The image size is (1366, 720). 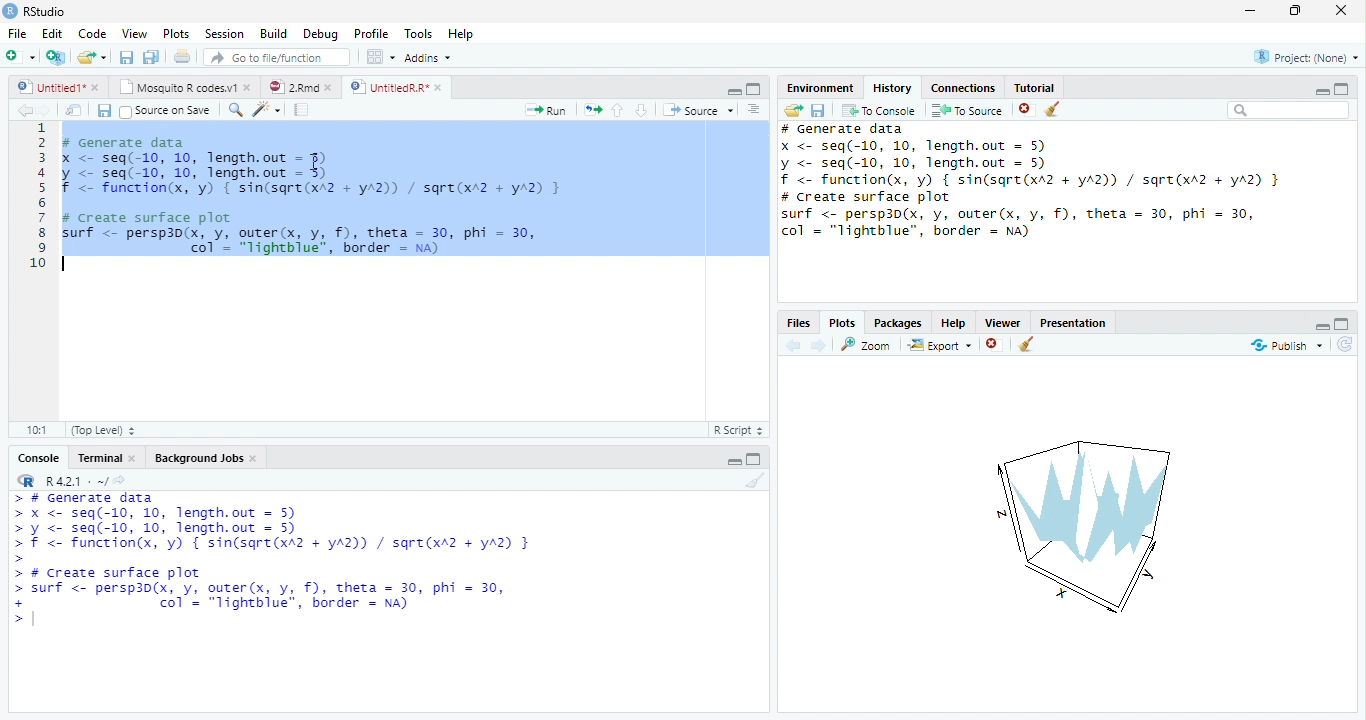 What do you see at coordinates (1002, 322) in the screenshot?
I see `Viewer` at bounding box center [1002, 322].